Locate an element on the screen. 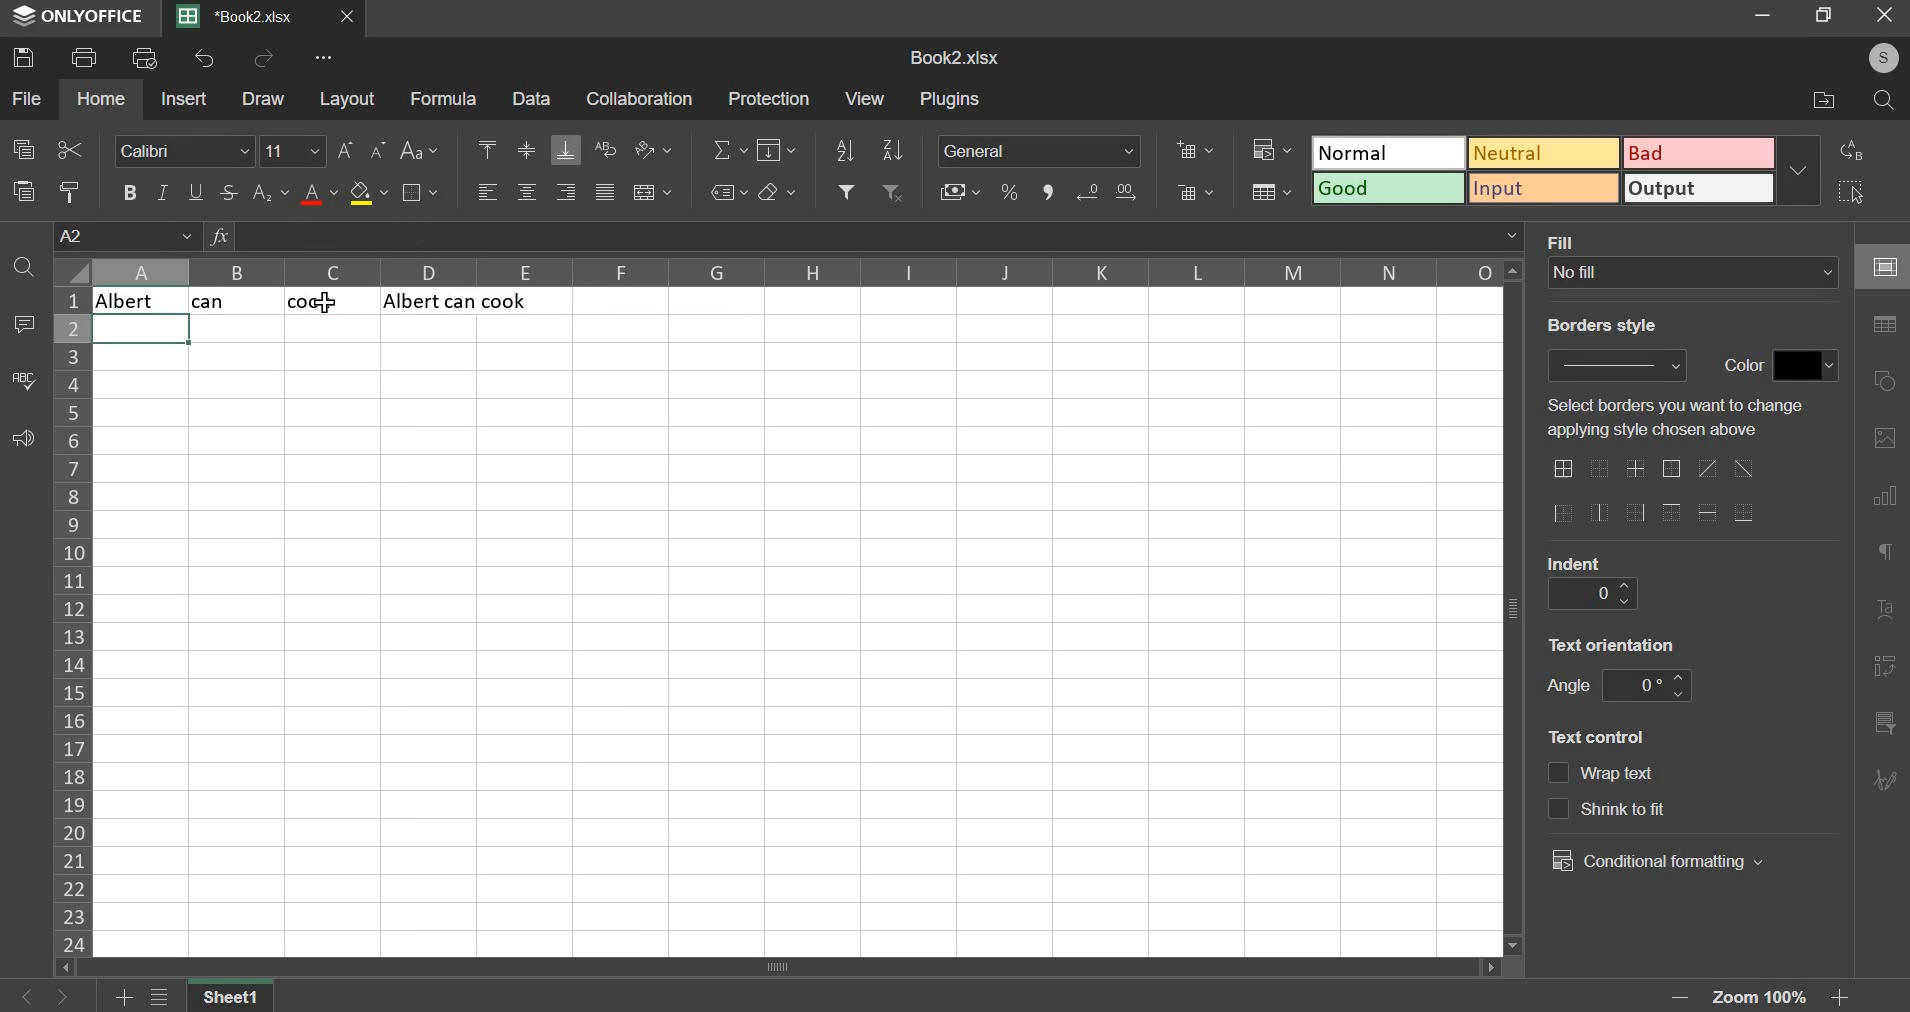  cell is located at coordinates (1882, 268).